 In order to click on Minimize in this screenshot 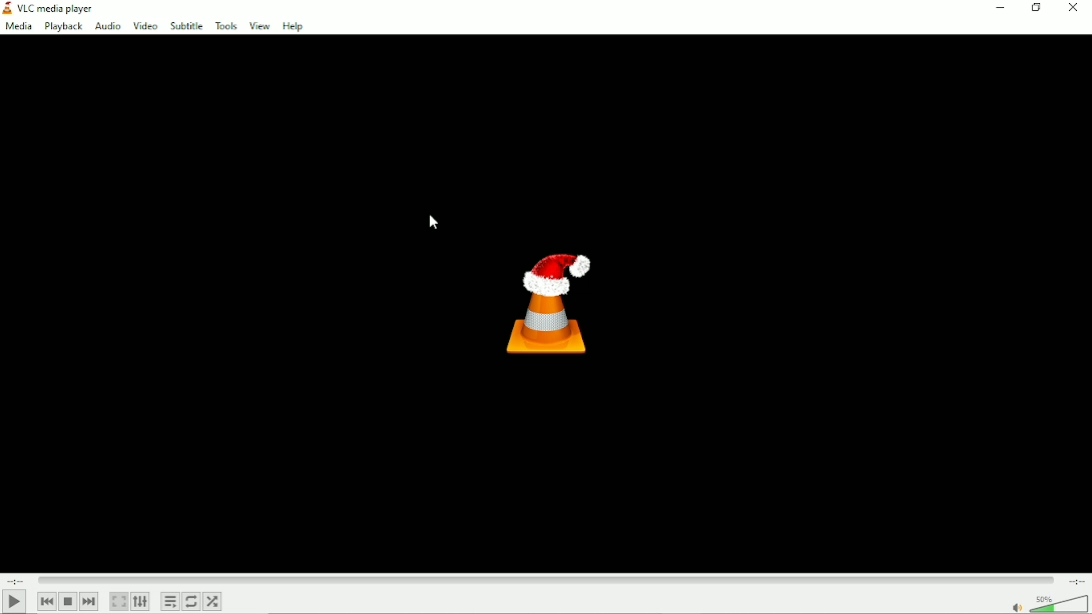, I will do `click(996, 9)`.